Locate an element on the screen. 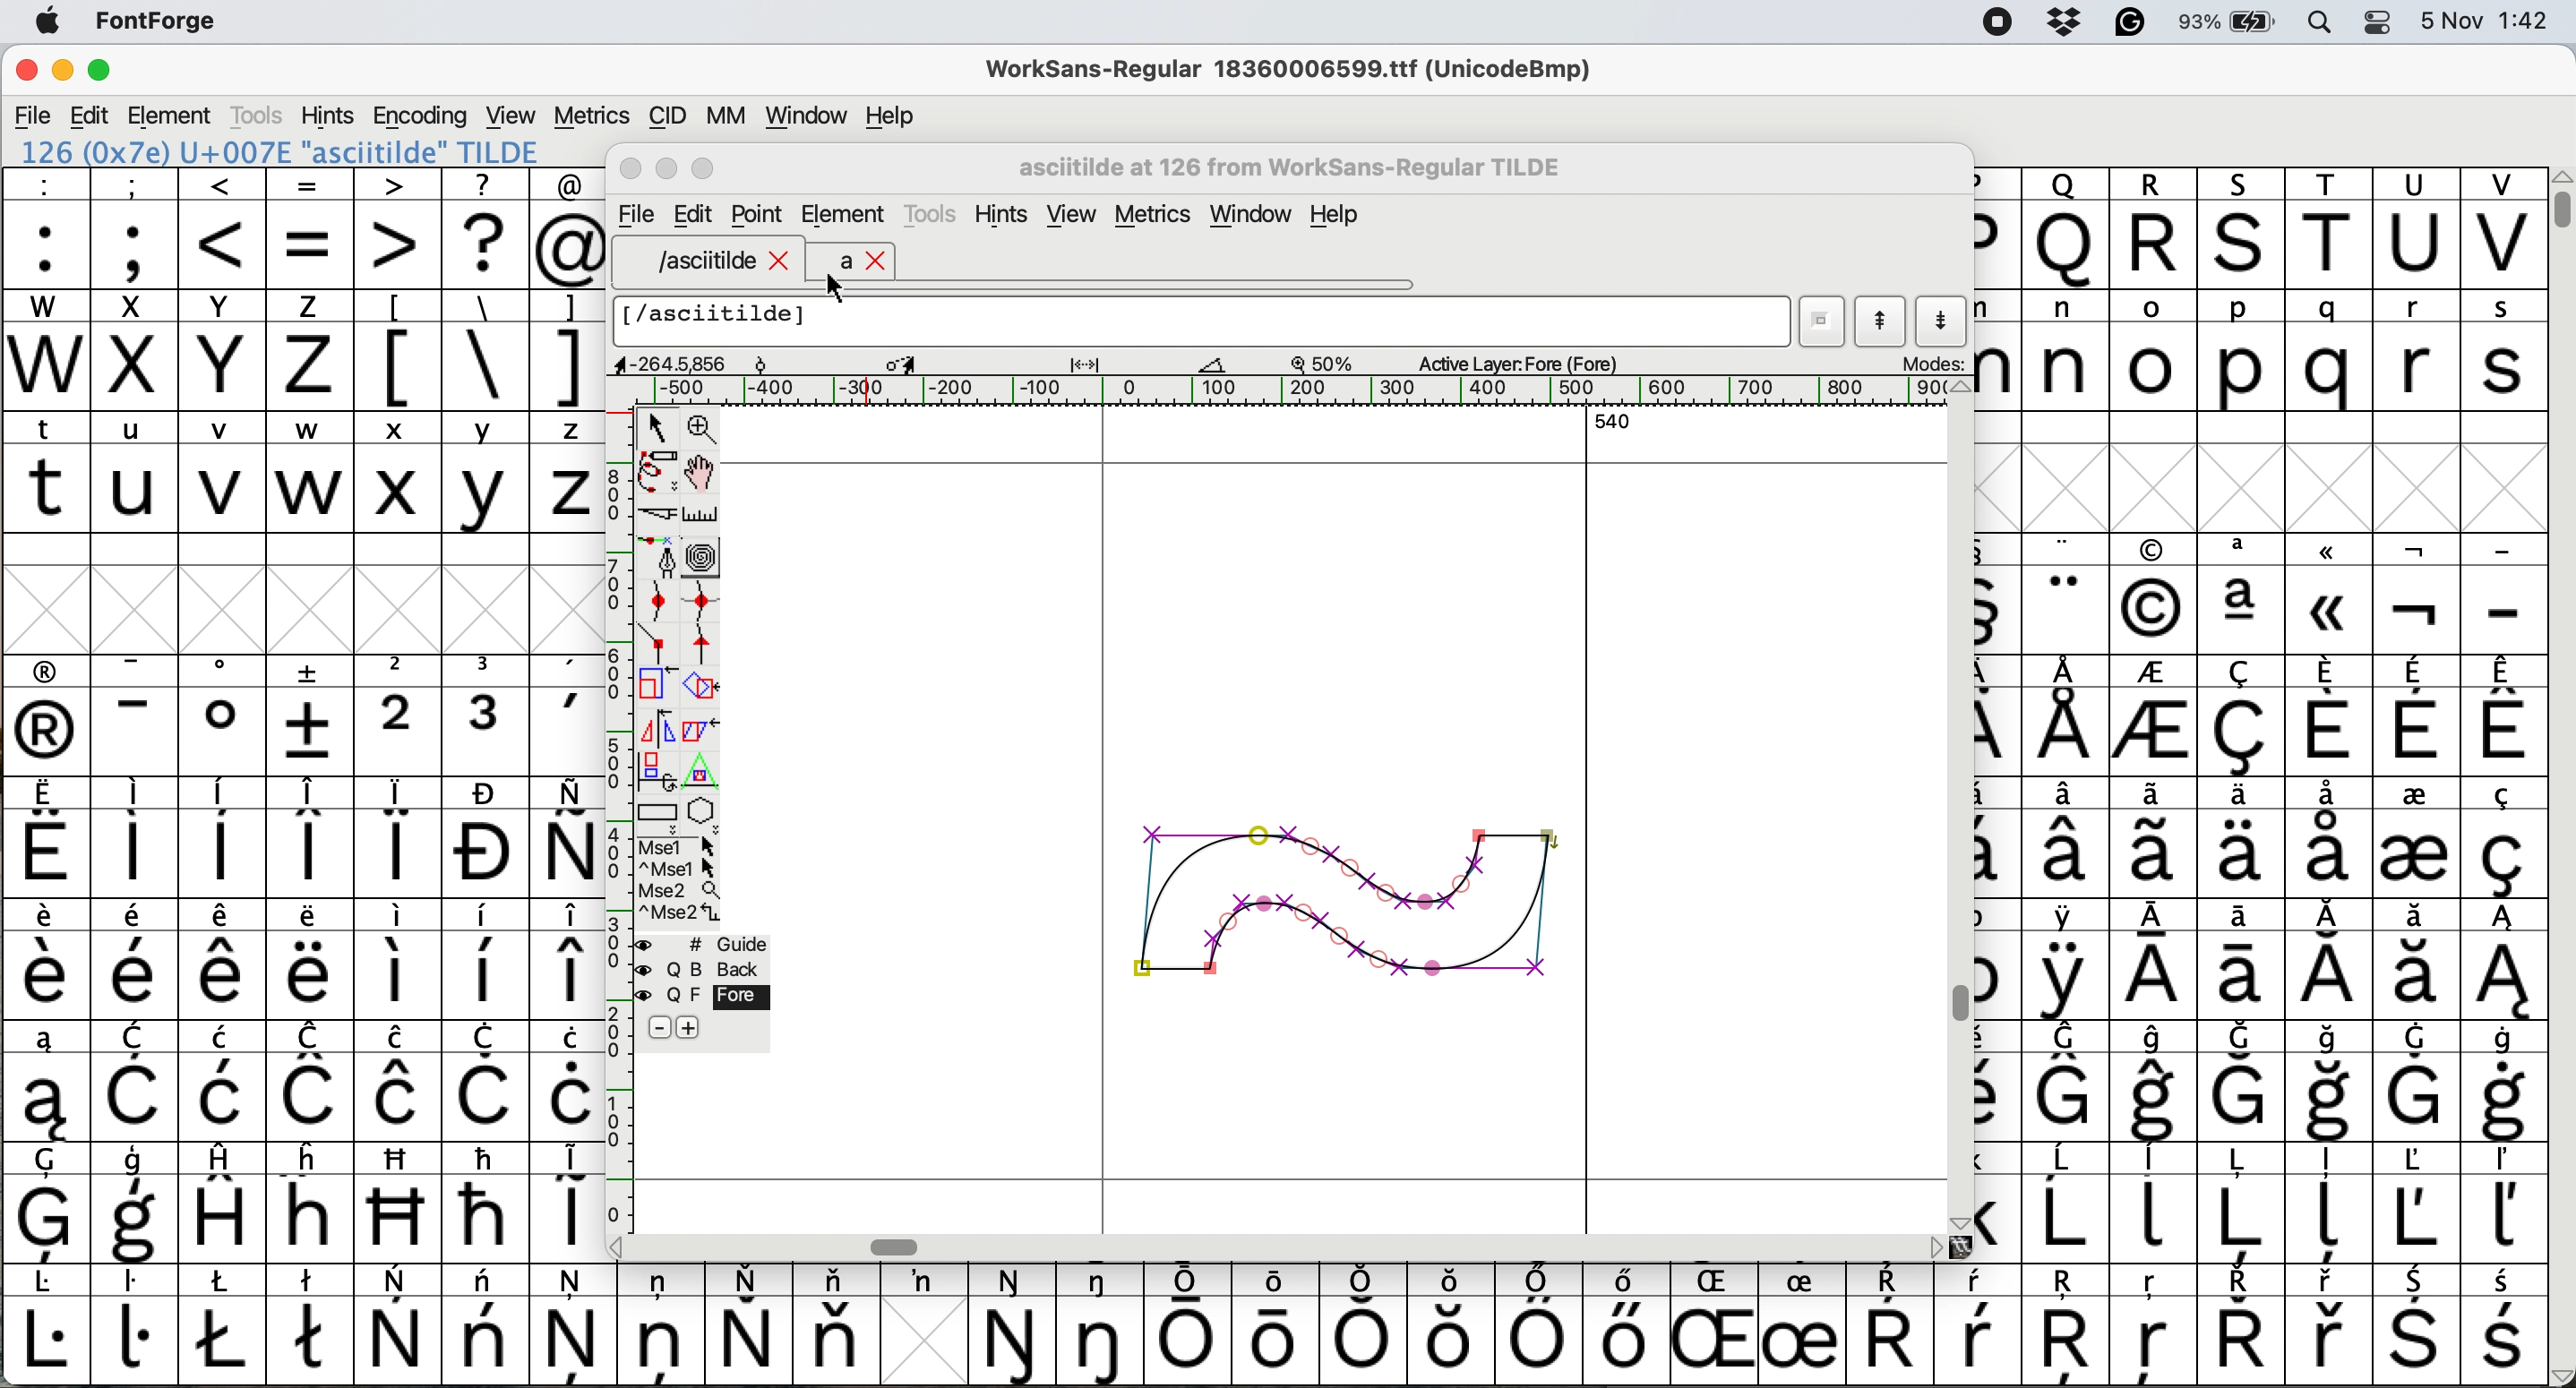 This screenshot has height=1388, width=2576. Horizontal scroll bar is located at coordinates (899, 1248).